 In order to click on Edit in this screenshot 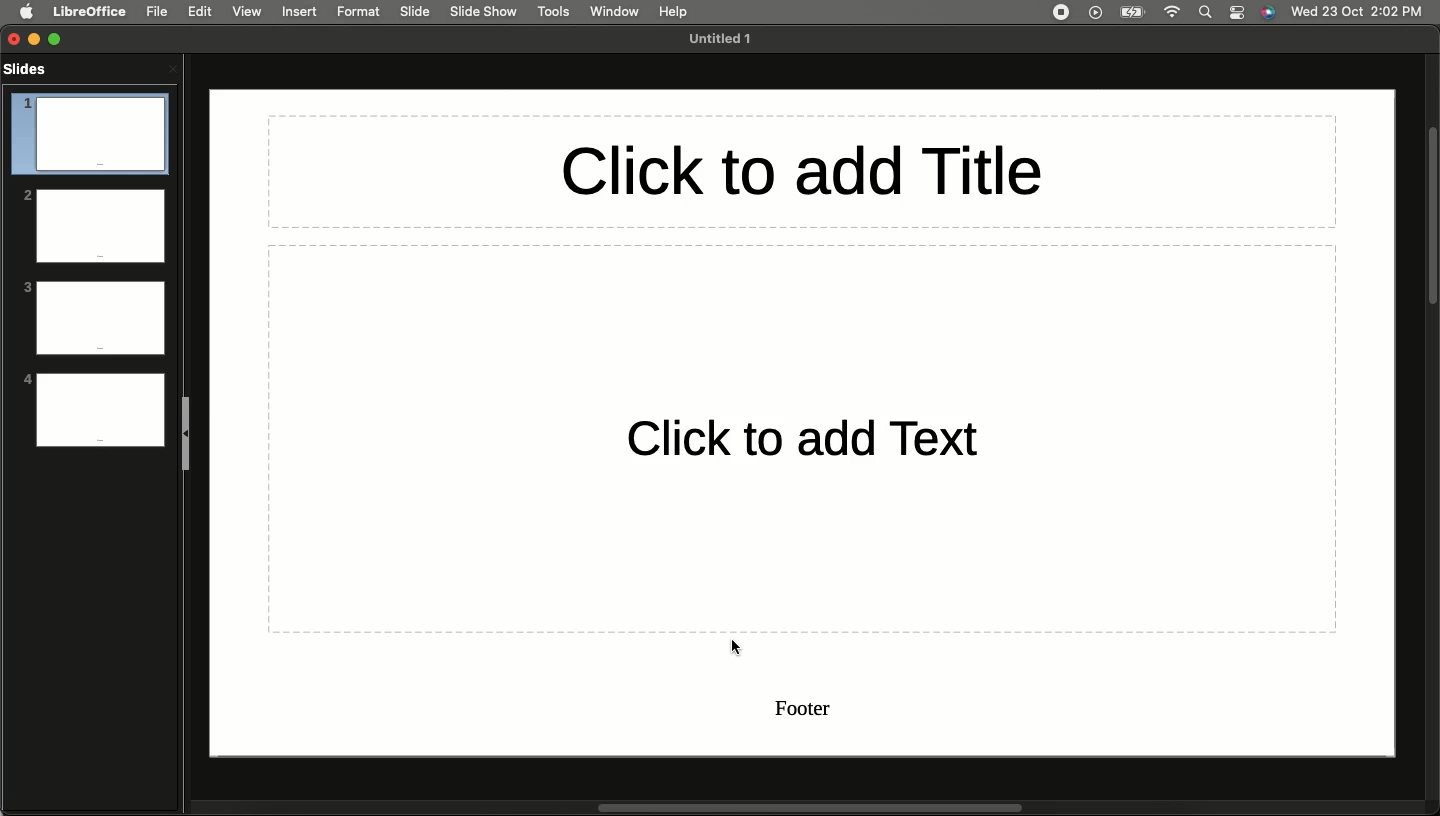, I will do `click(199, 12)`.